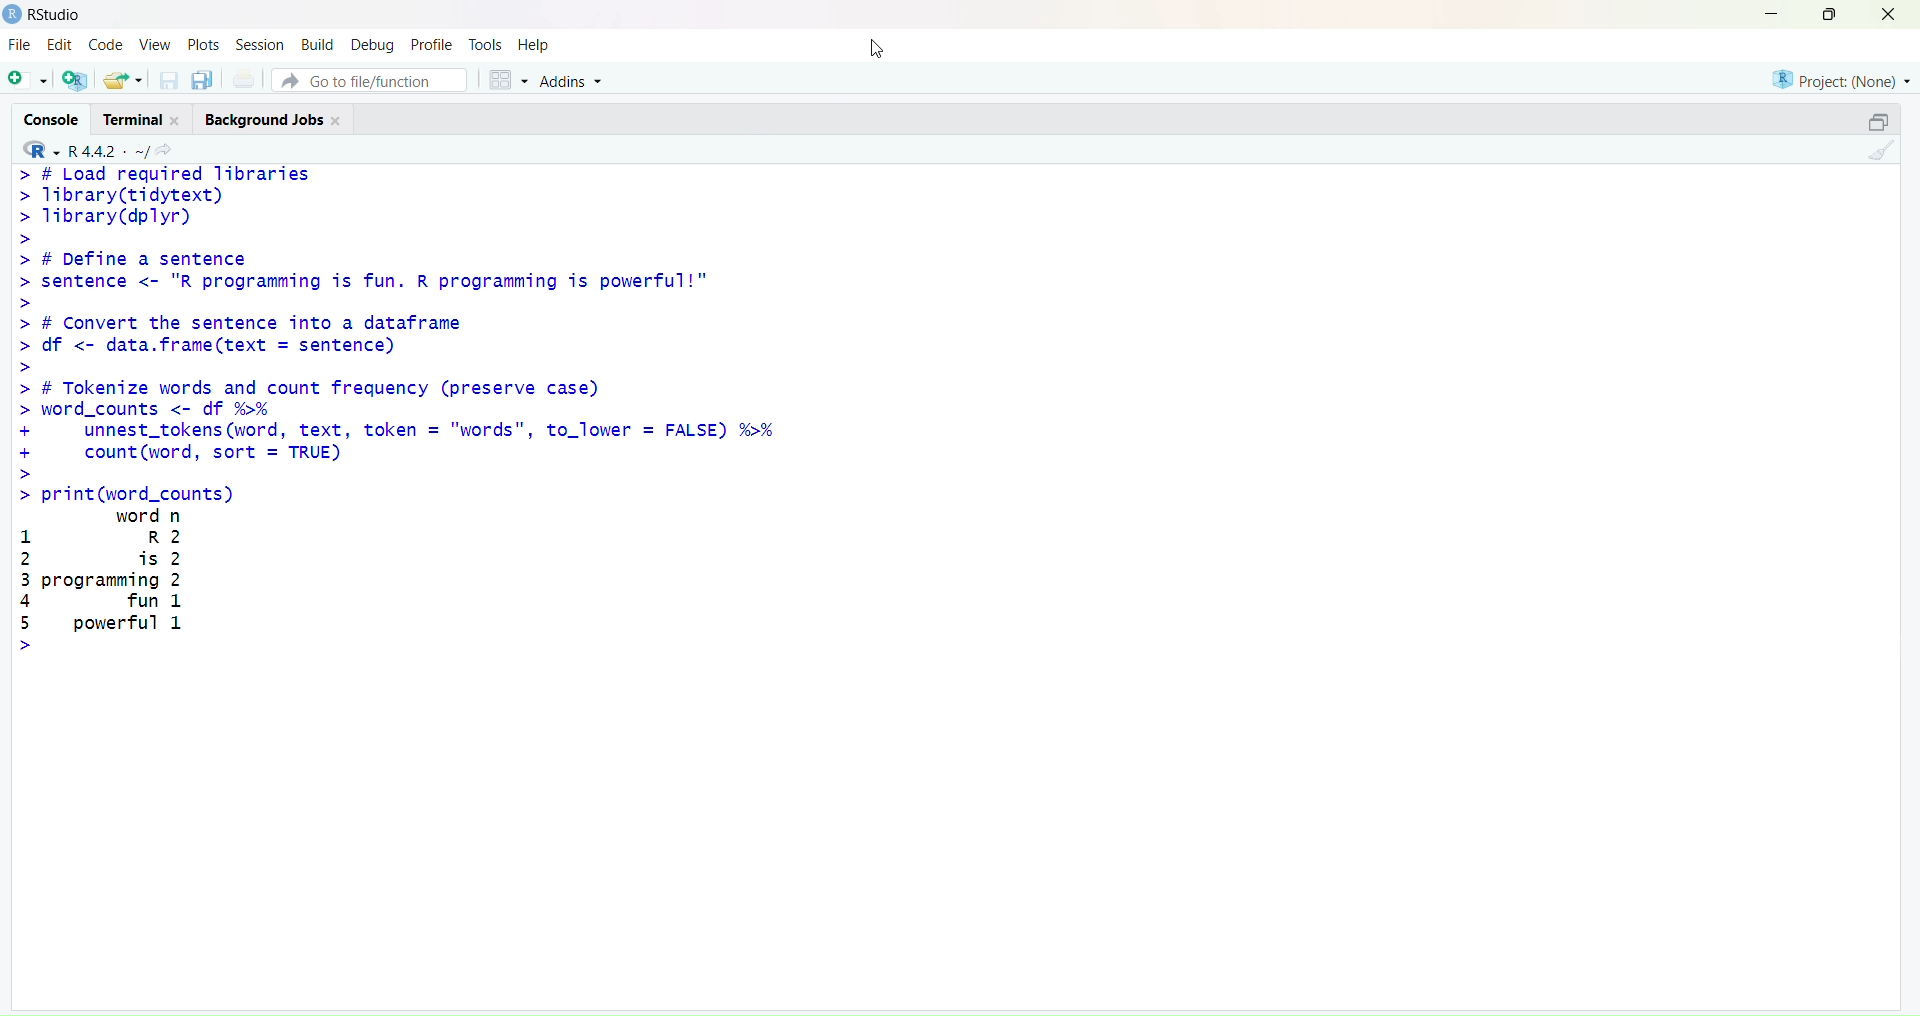  What do you see at coordinates (157, 44) in the screenshot?
I see `view` at bounding box center [157, 44].